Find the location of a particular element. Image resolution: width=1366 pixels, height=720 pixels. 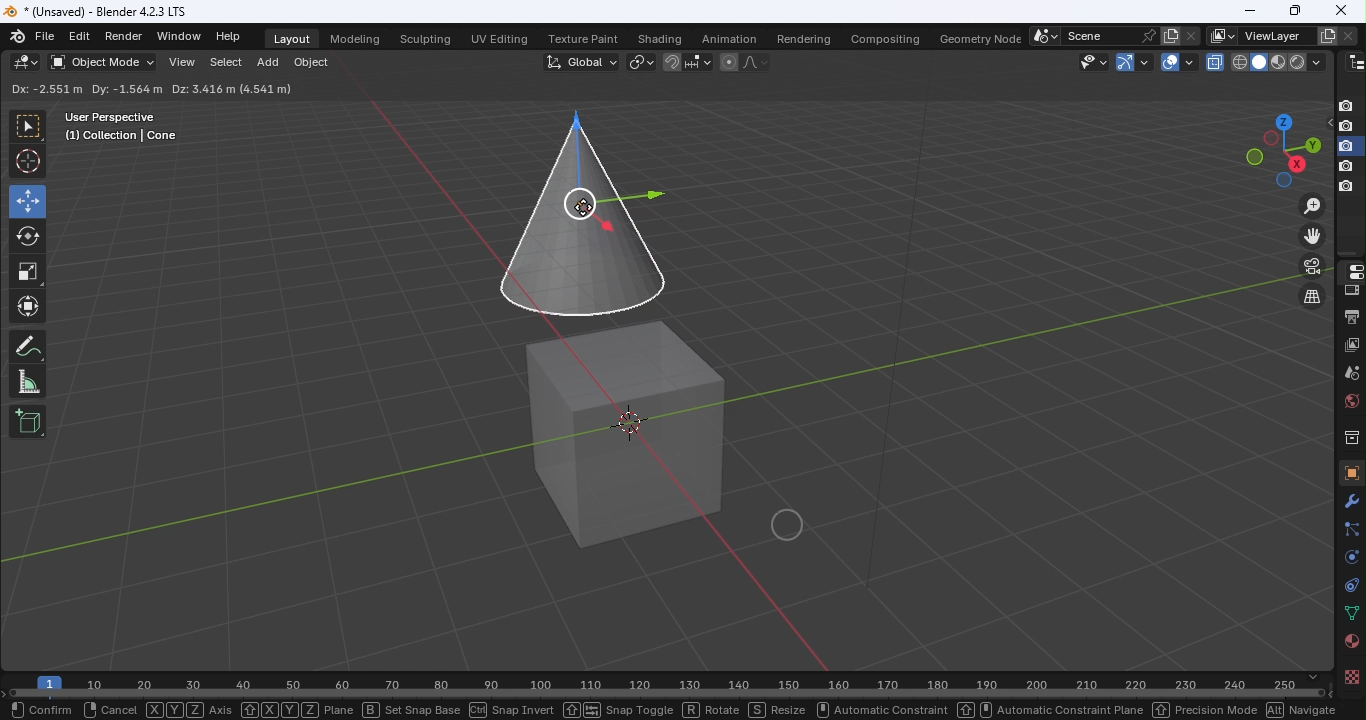

Browse scene to be linked is located at coordinates (1043, 34).